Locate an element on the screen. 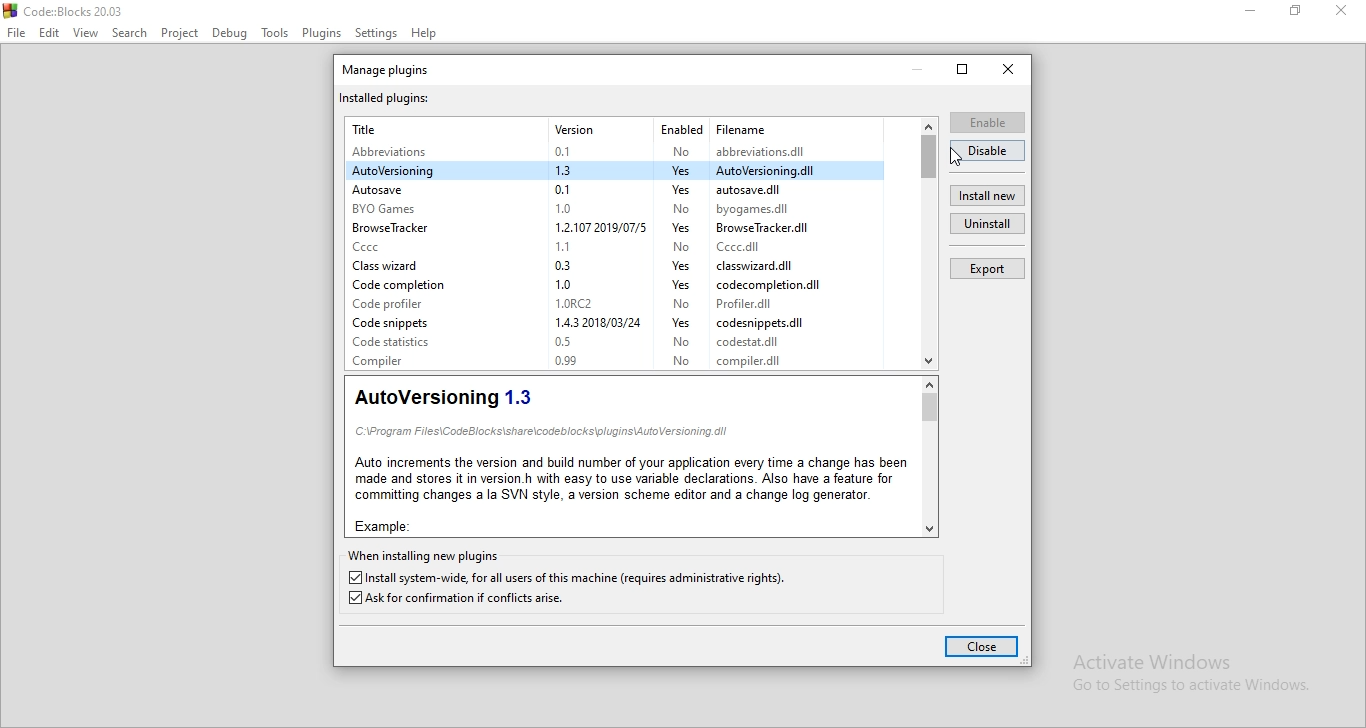  Title is located at coordinates (370, 128).